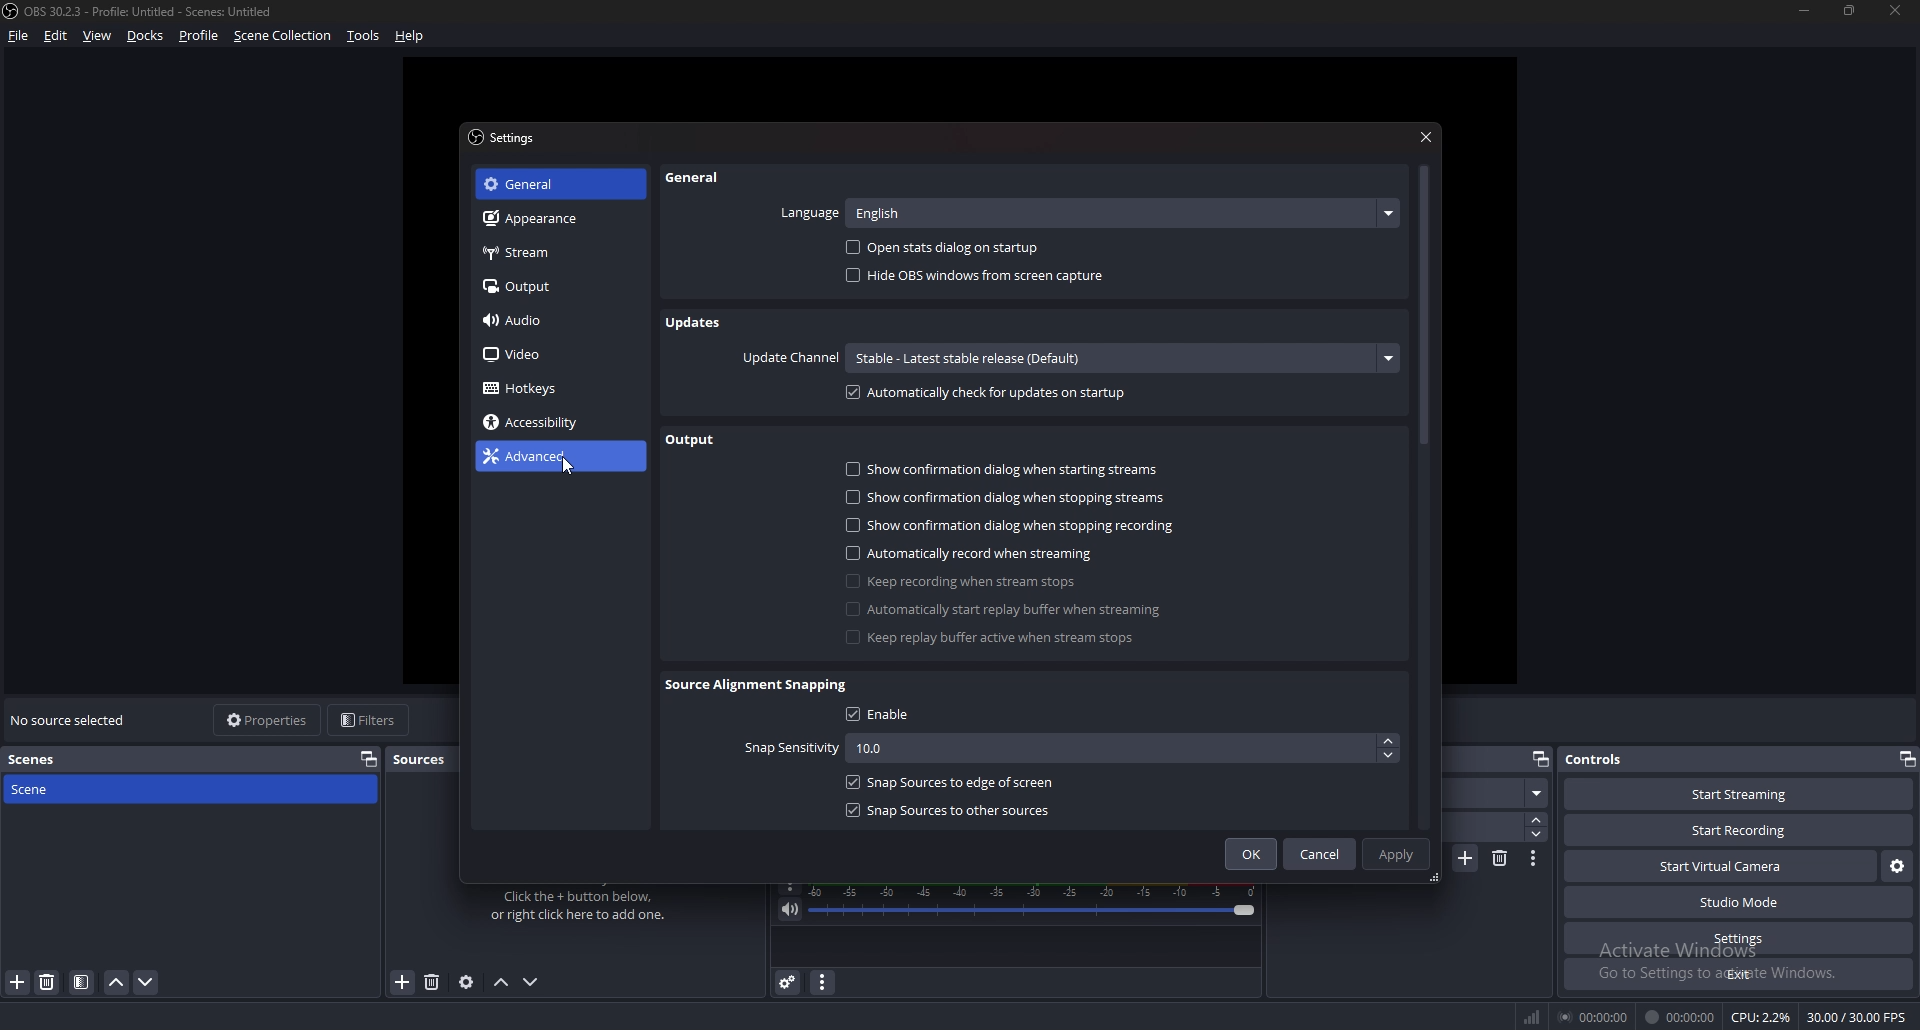 The width and height of the screenshot is (1920, 1030). Describe the element at coordinates (953, 243) in the screenshot. I see ` Open stats dialog on startup` at that location.